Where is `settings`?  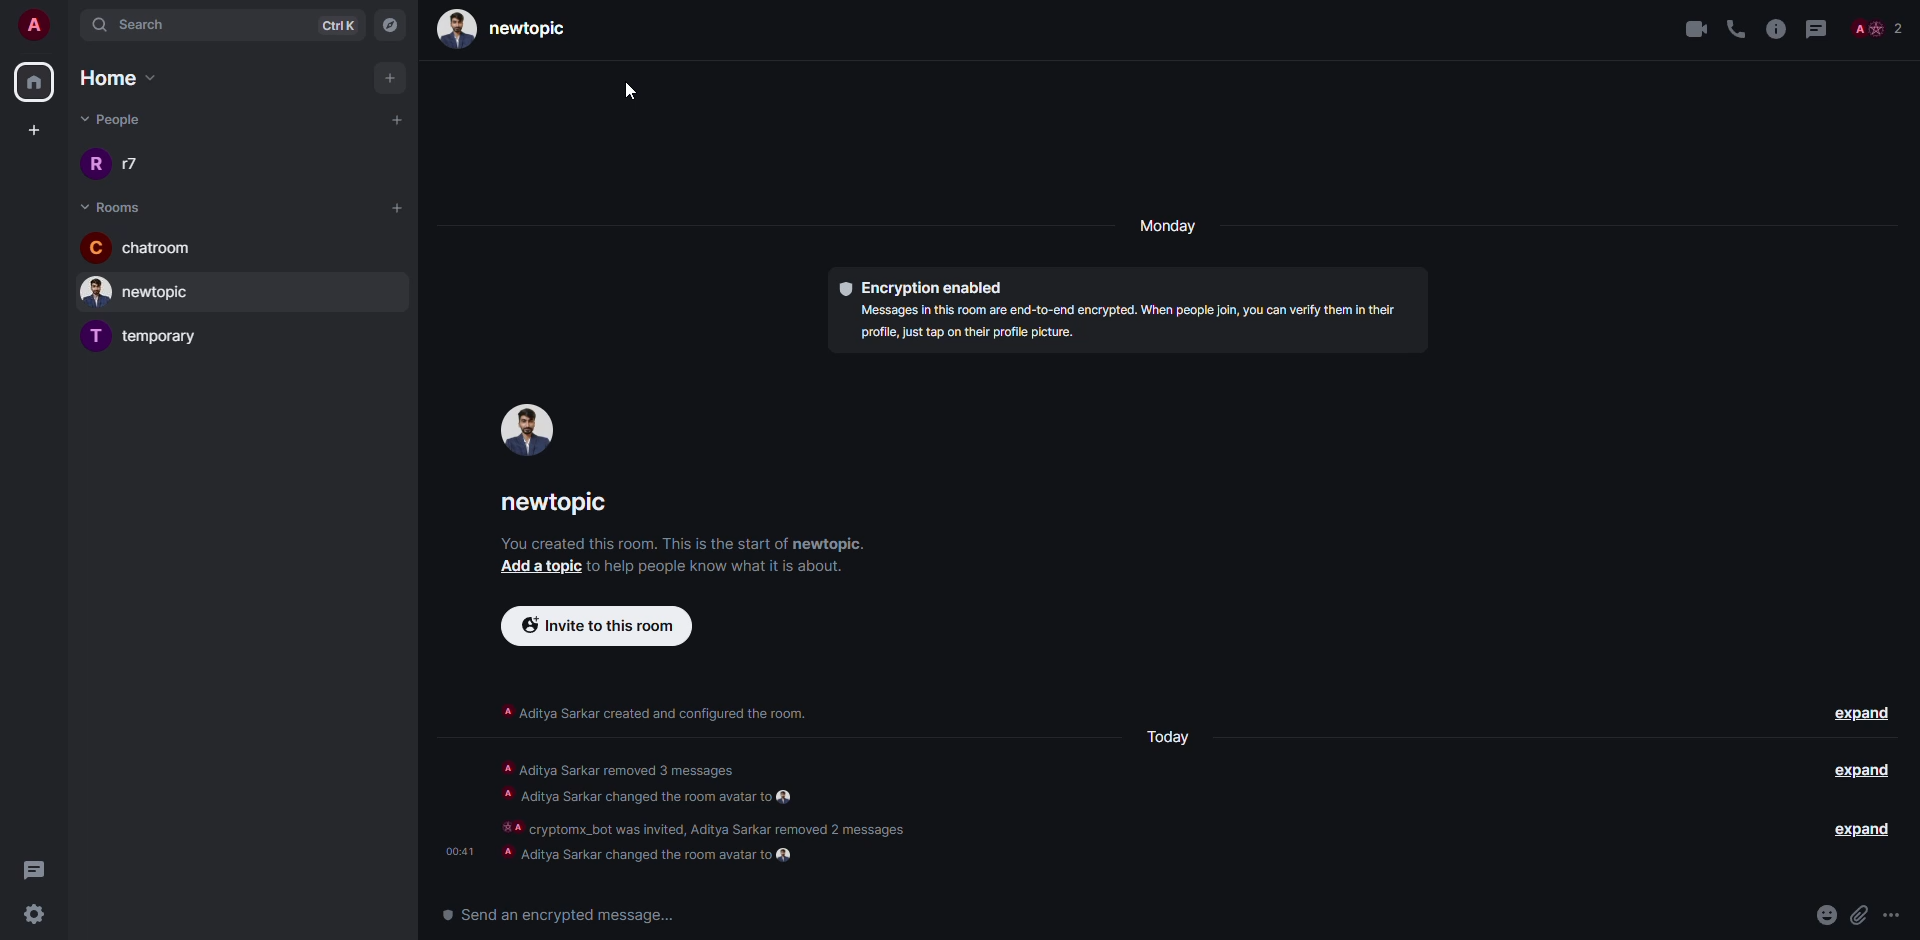
settings is located at coordinates (33, 916).